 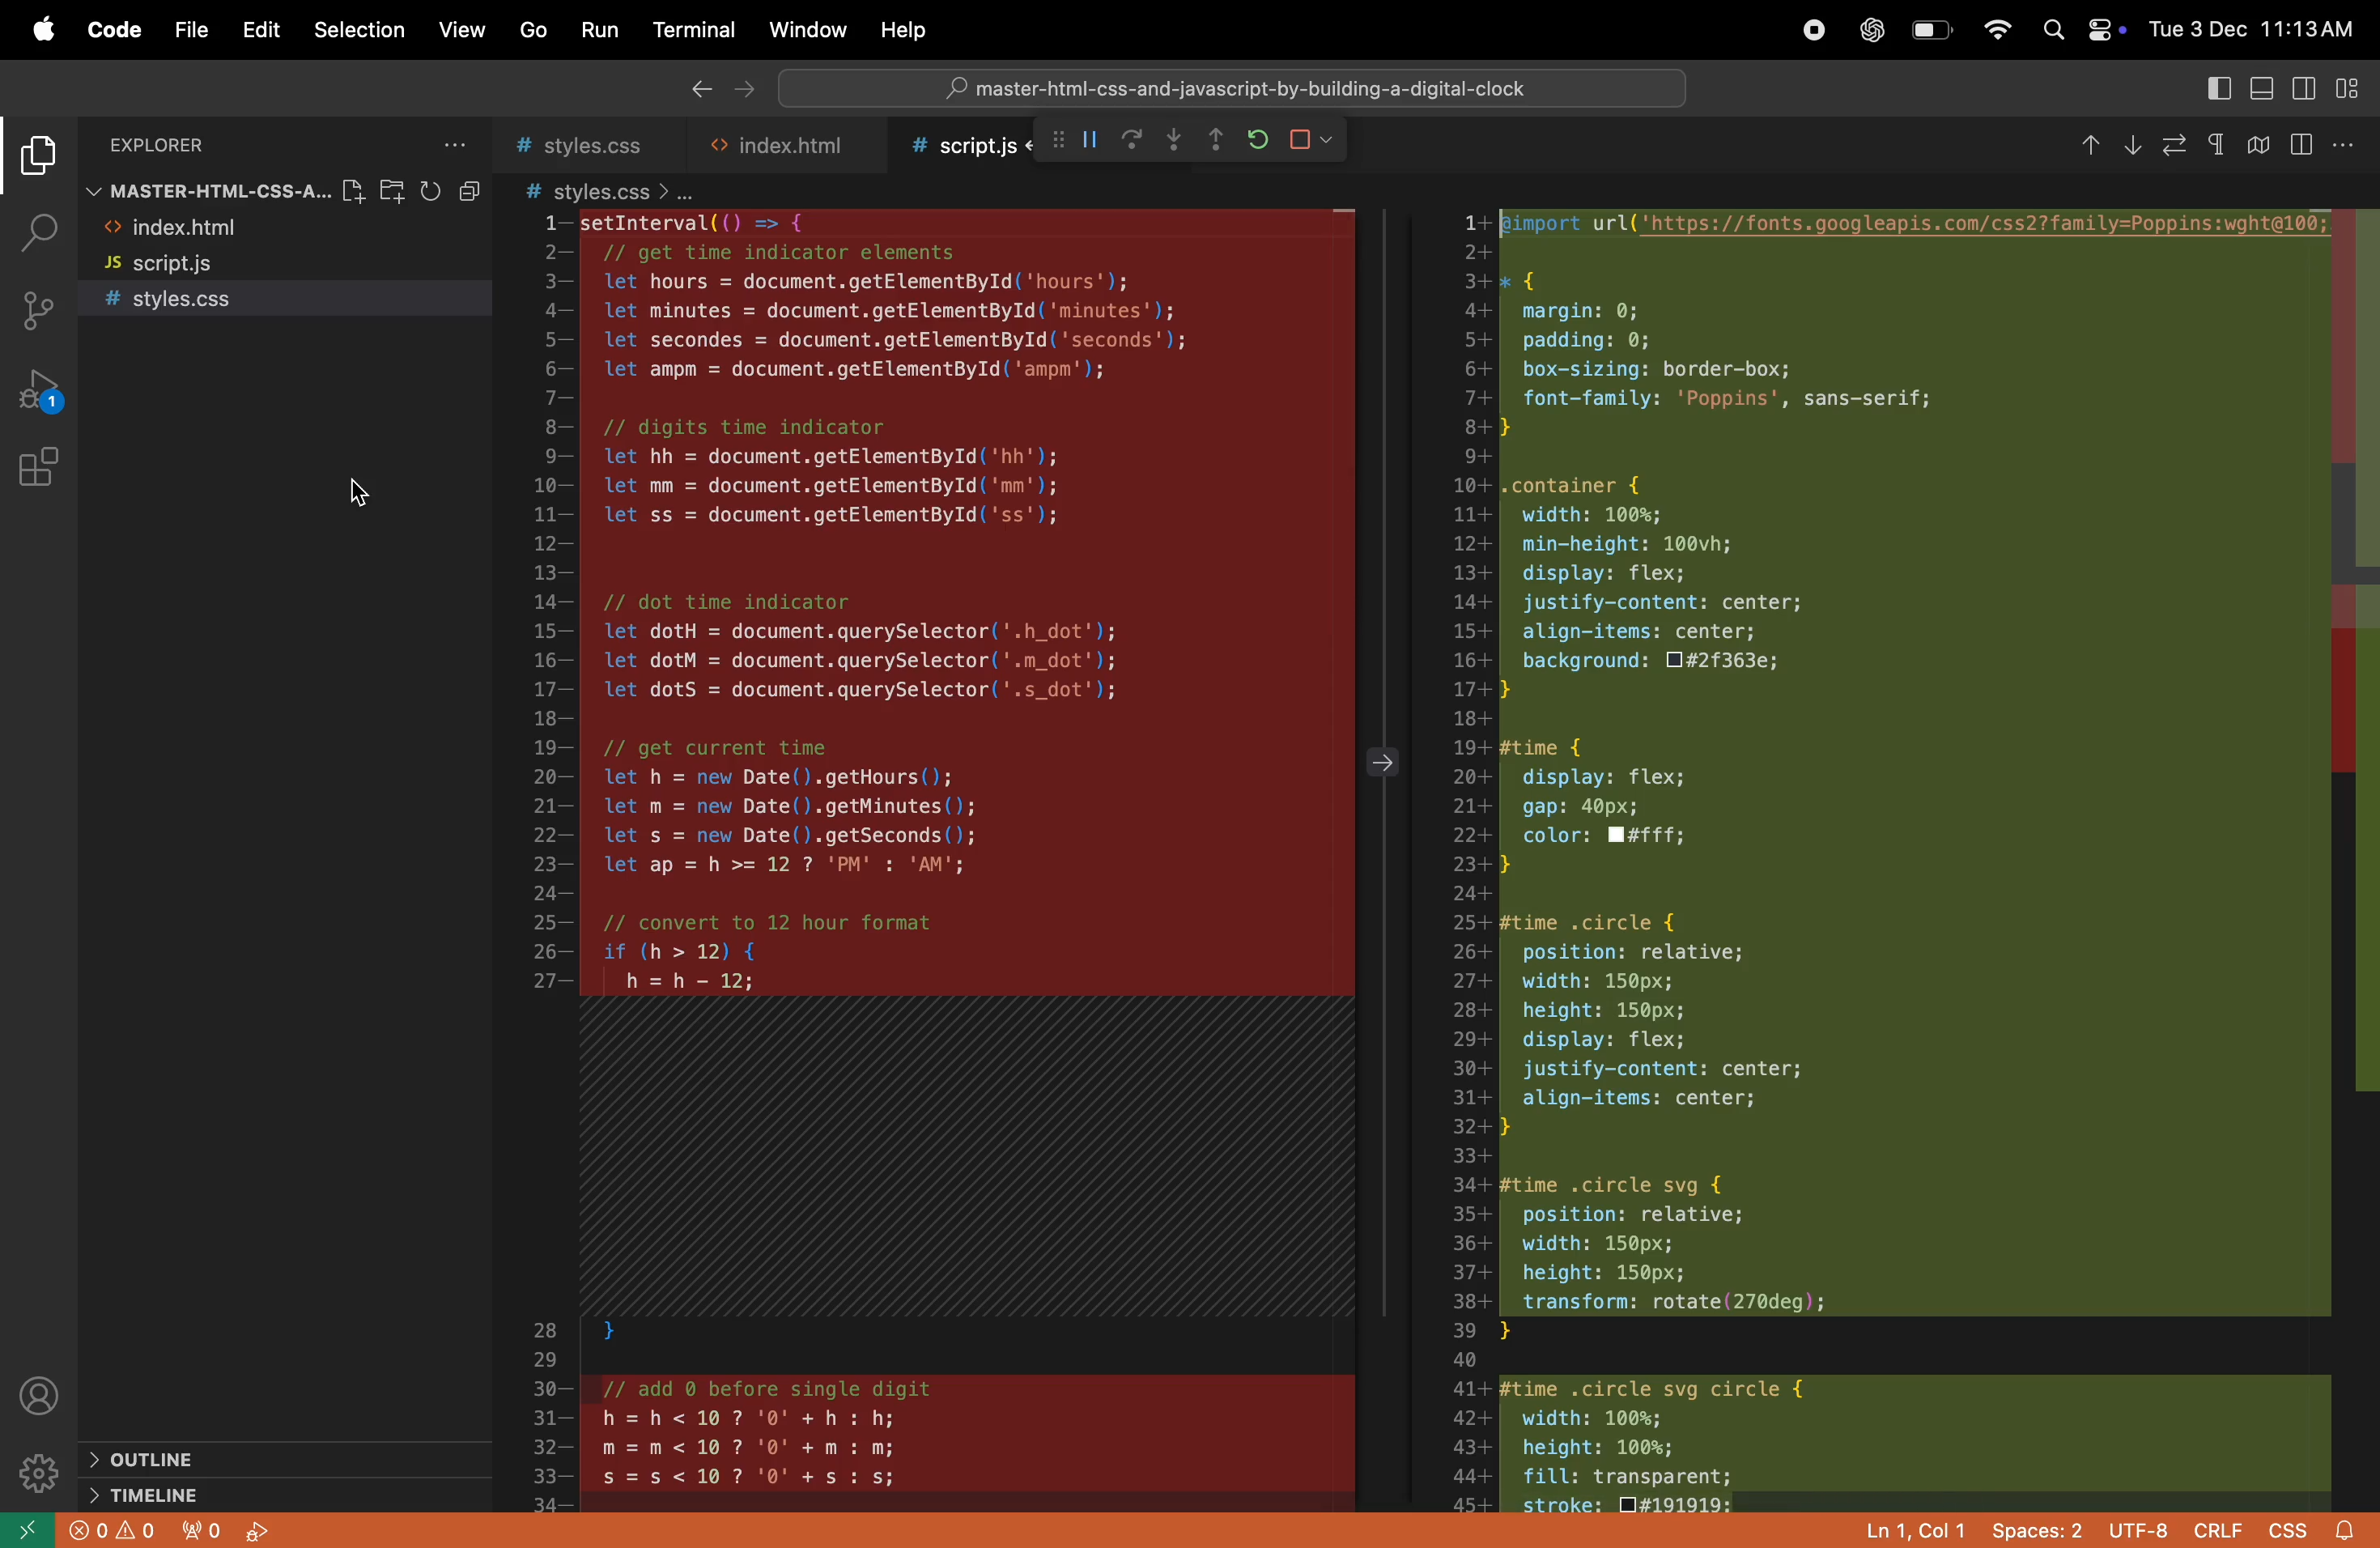 What do you see at coordinates (1251, 140) in the screenshot?
I see `refresh` at bounding box center [1251, 140].